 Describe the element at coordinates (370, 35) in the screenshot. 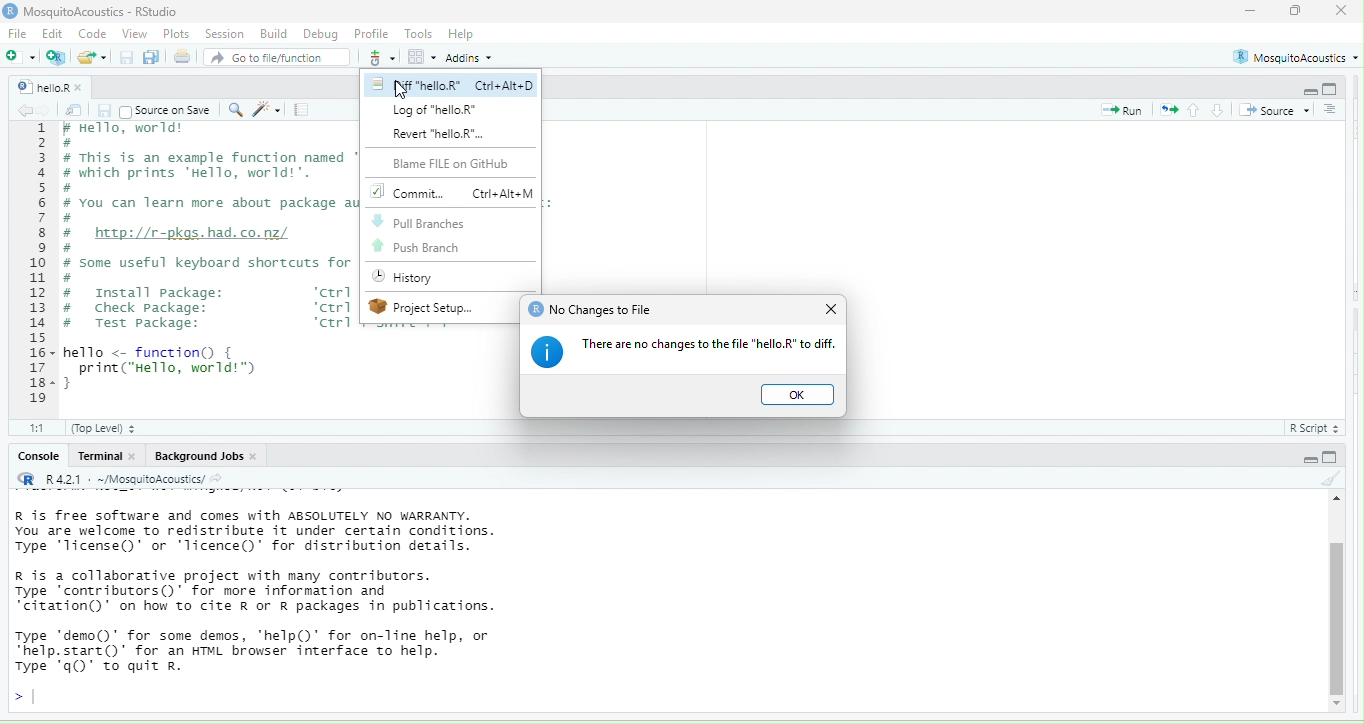

I see ` Profile` at that location.